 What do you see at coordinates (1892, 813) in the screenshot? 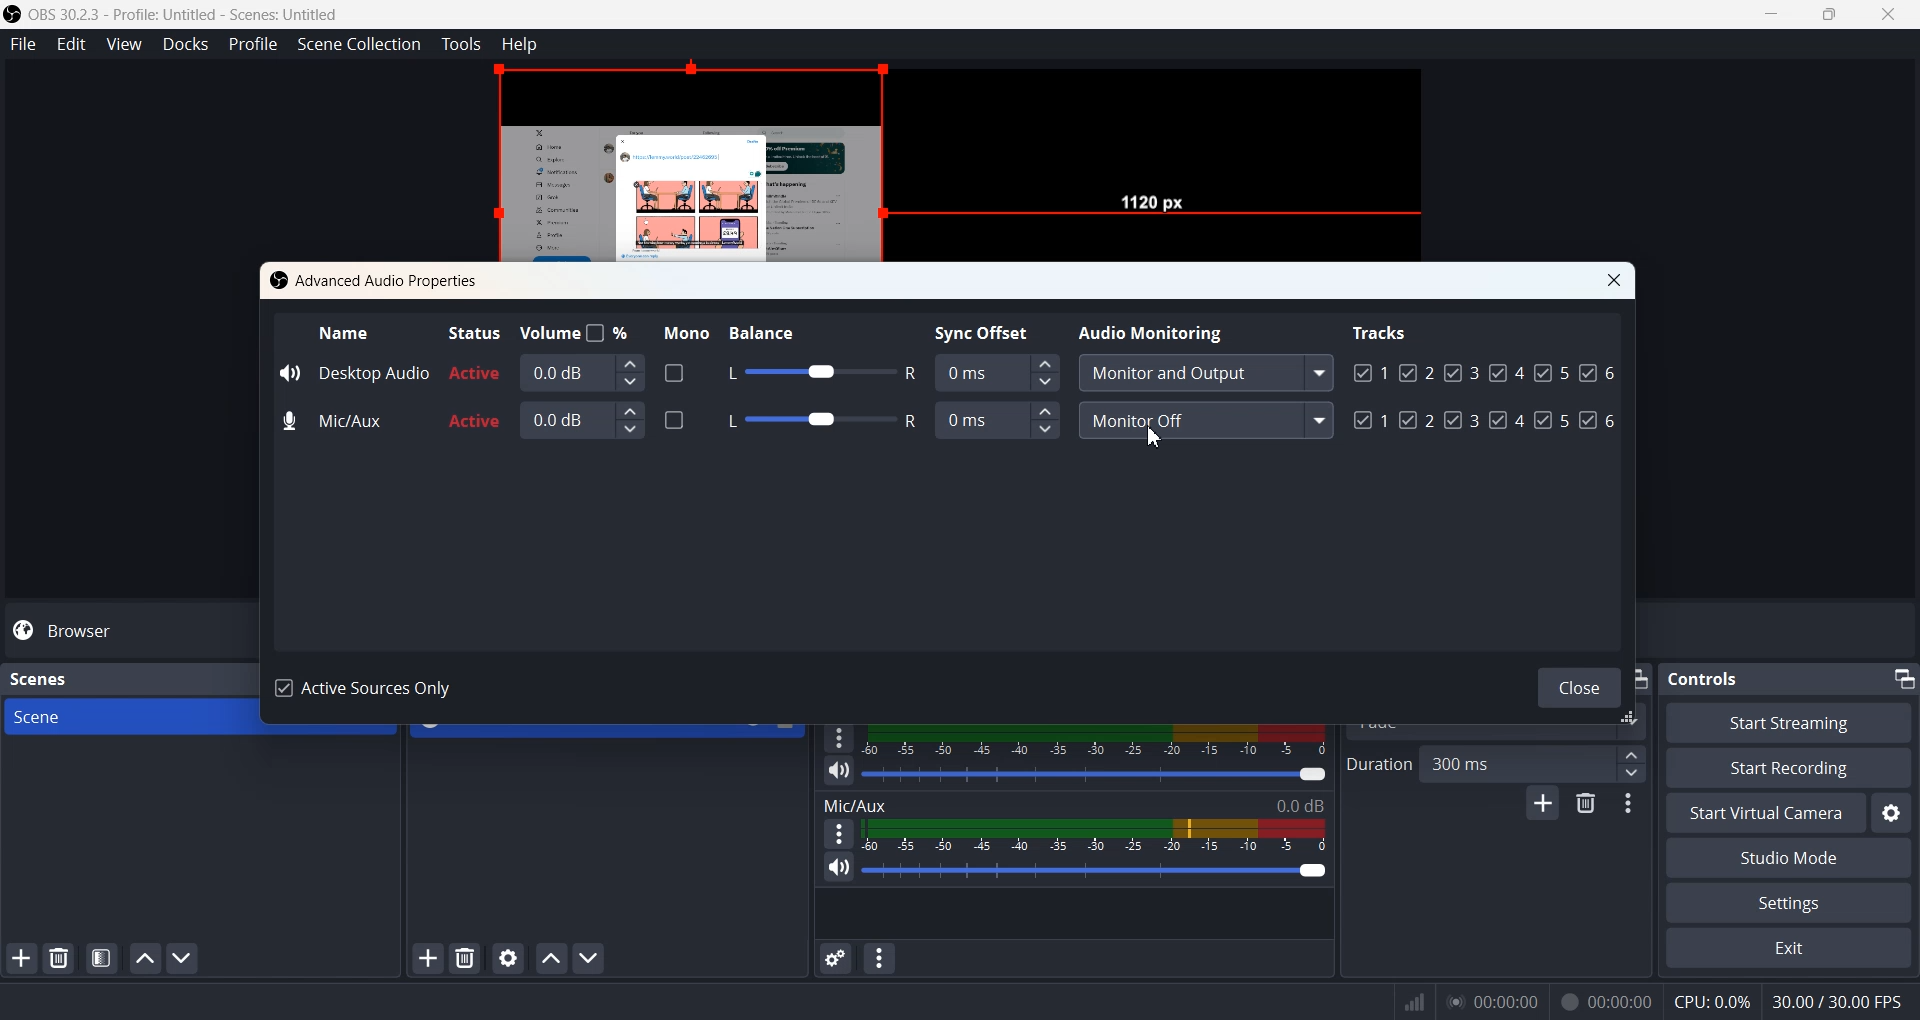
I see `Settings` at bounding box center [1892, 813].